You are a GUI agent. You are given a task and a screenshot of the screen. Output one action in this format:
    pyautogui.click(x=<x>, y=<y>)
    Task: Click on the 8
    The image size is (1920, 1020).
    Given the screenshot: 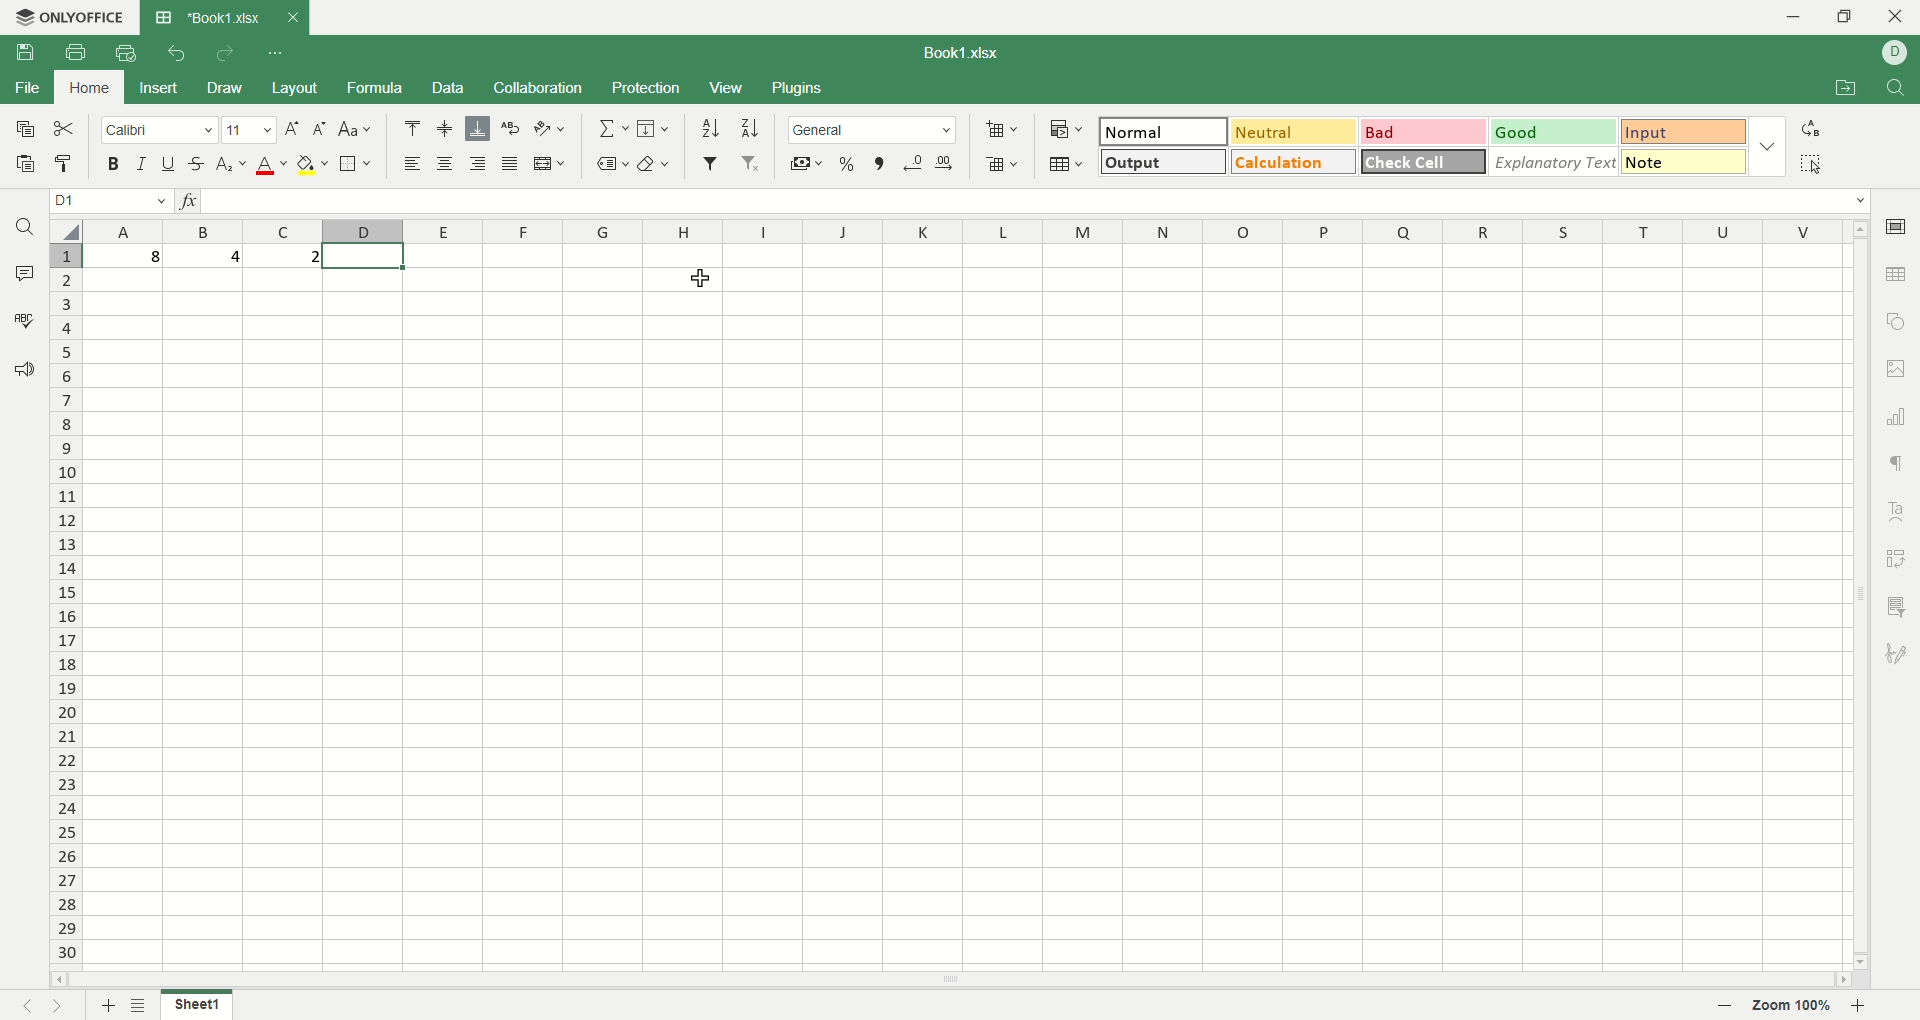 What is the action you would take?
    pyautogui.click(x=121, y=255)
    